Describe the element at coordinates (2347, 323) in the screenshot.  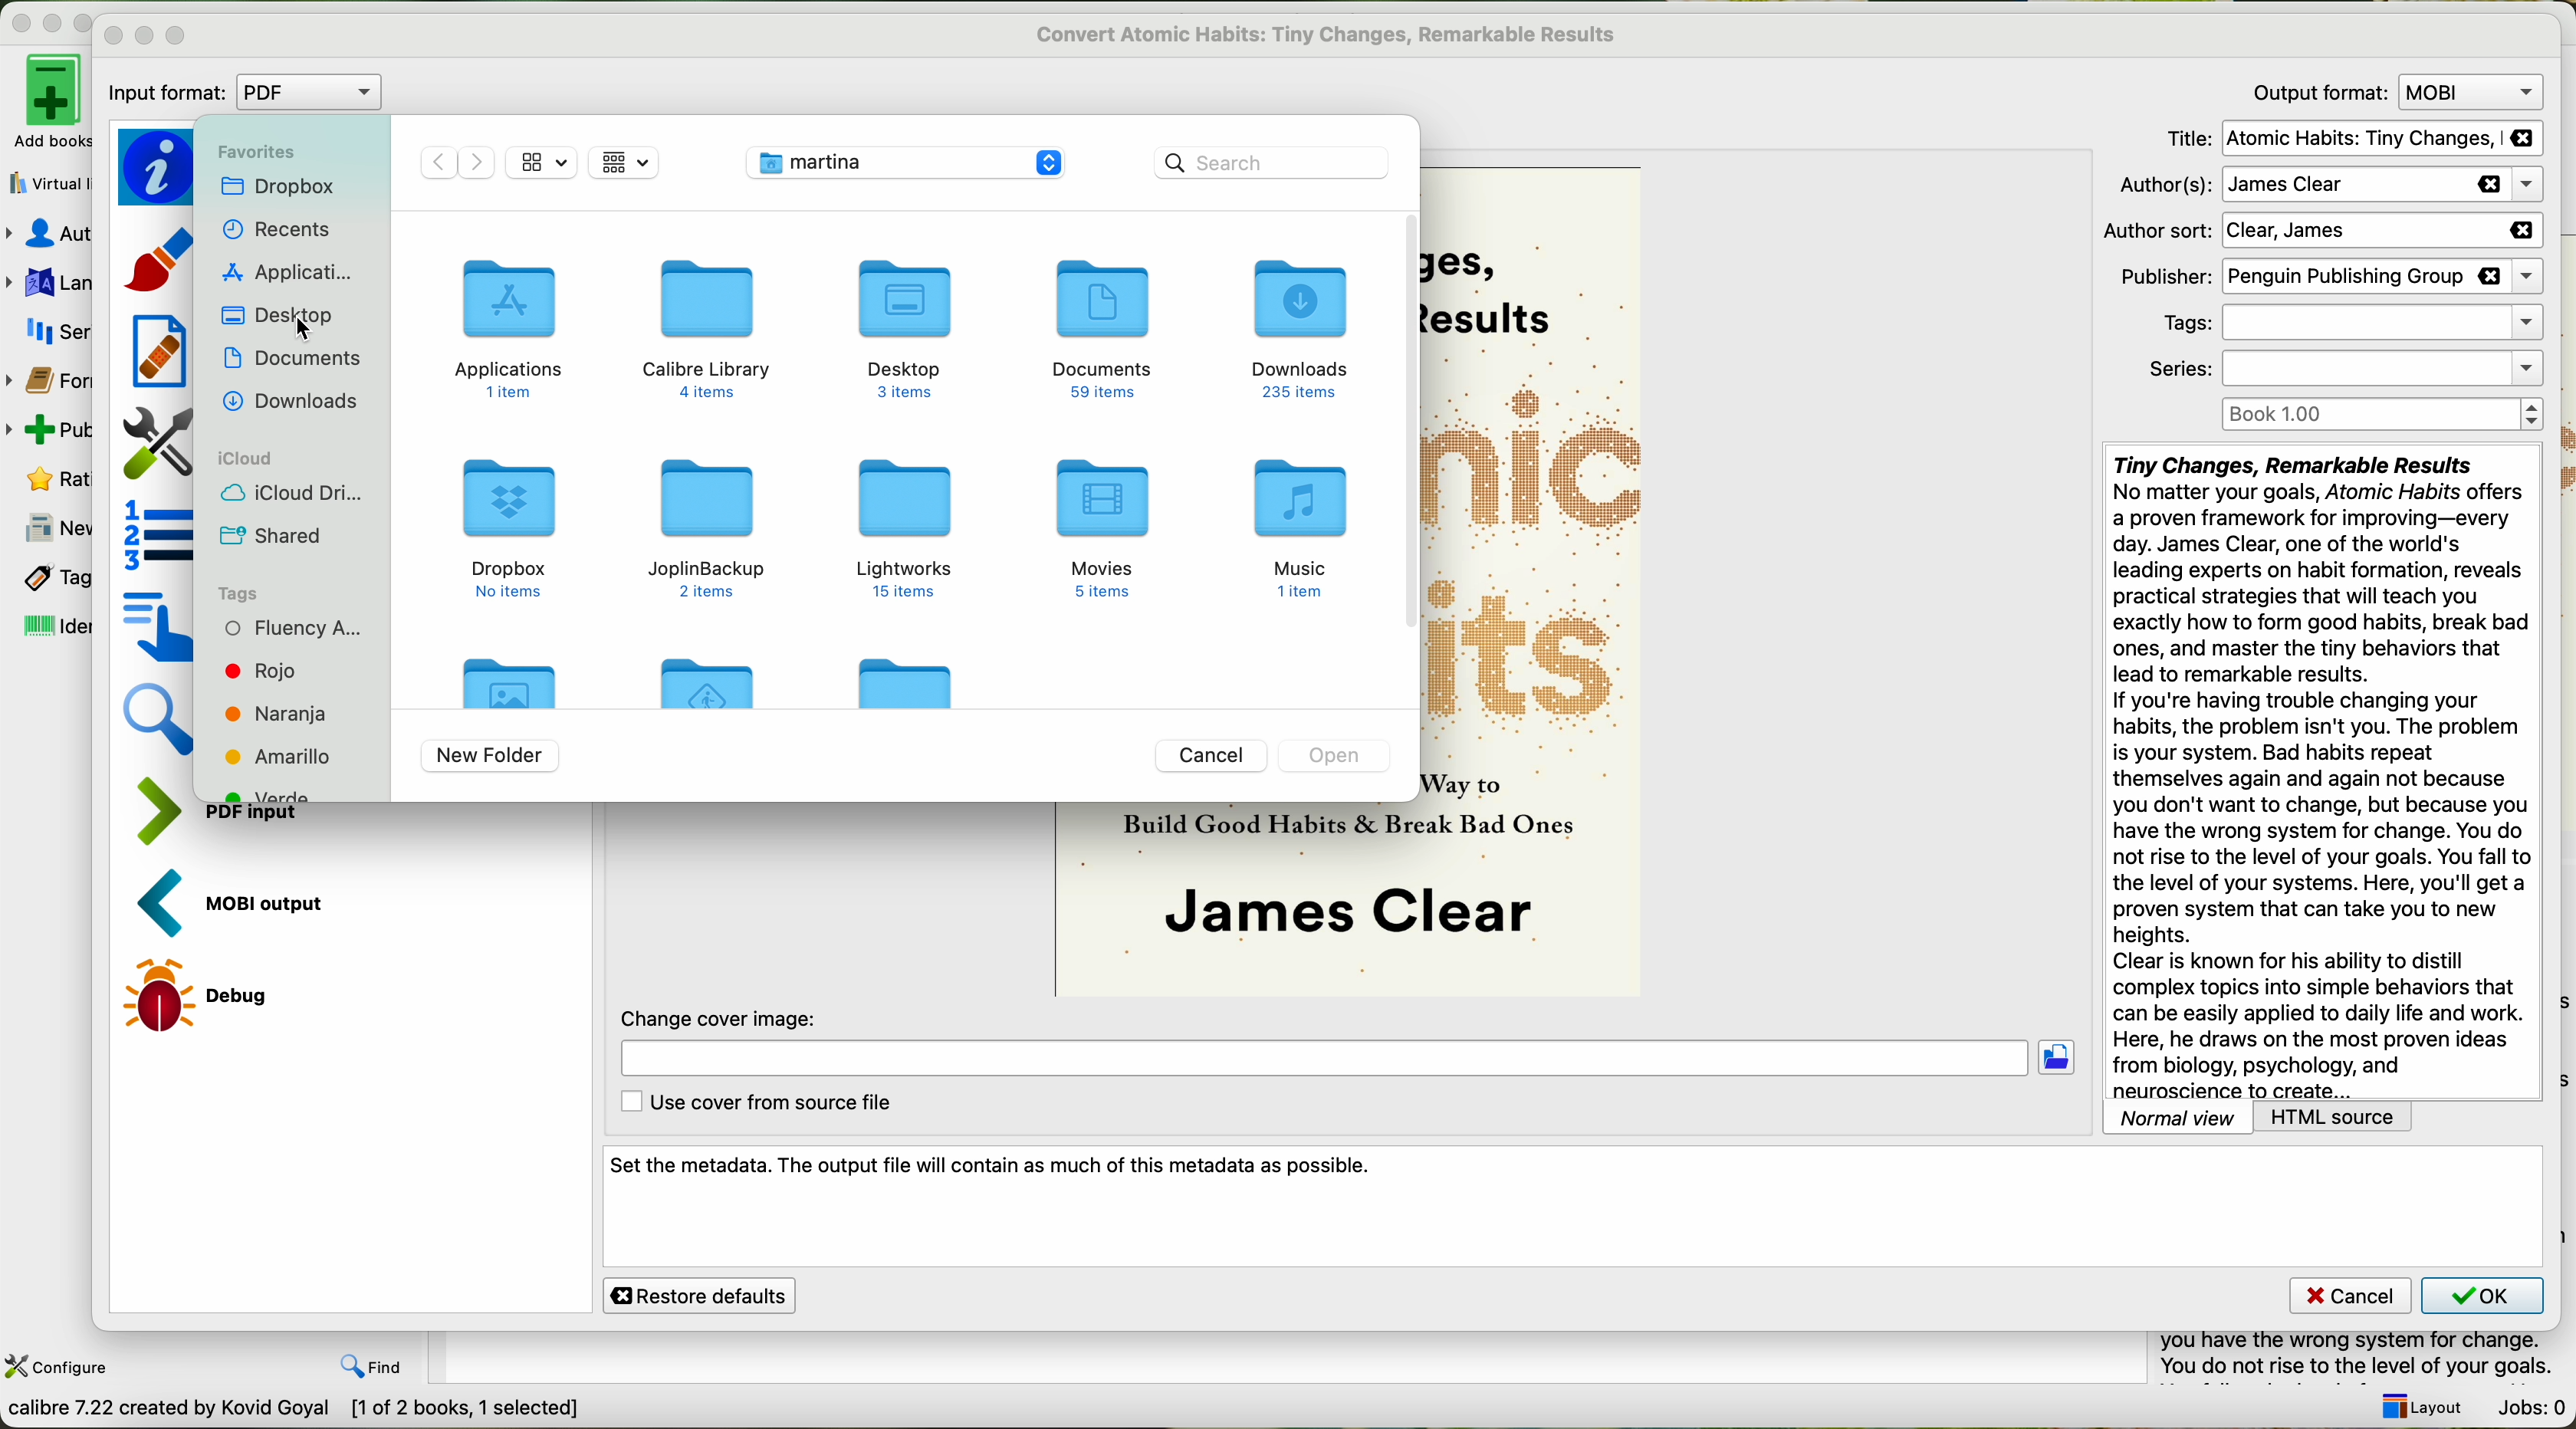
I see `tags` at that location.